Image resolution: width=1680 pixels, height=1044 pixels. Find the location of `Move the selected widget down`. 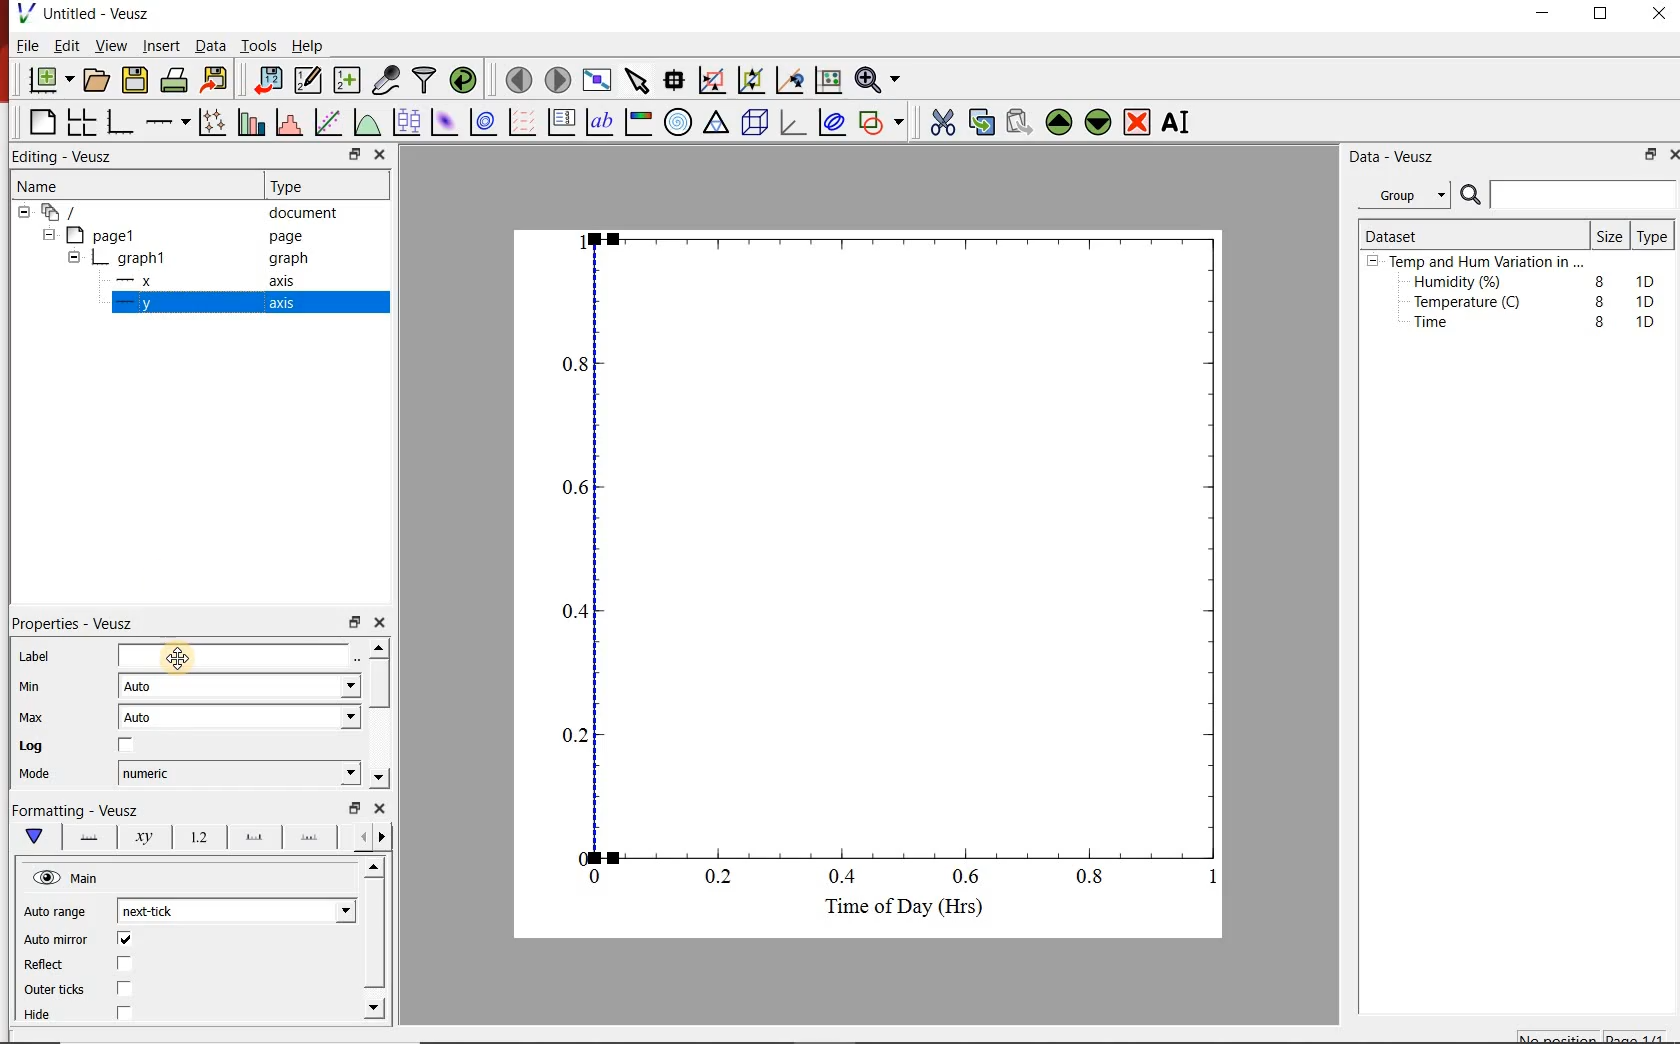

Move the selected widget down is located at coordinates (1101, 122).